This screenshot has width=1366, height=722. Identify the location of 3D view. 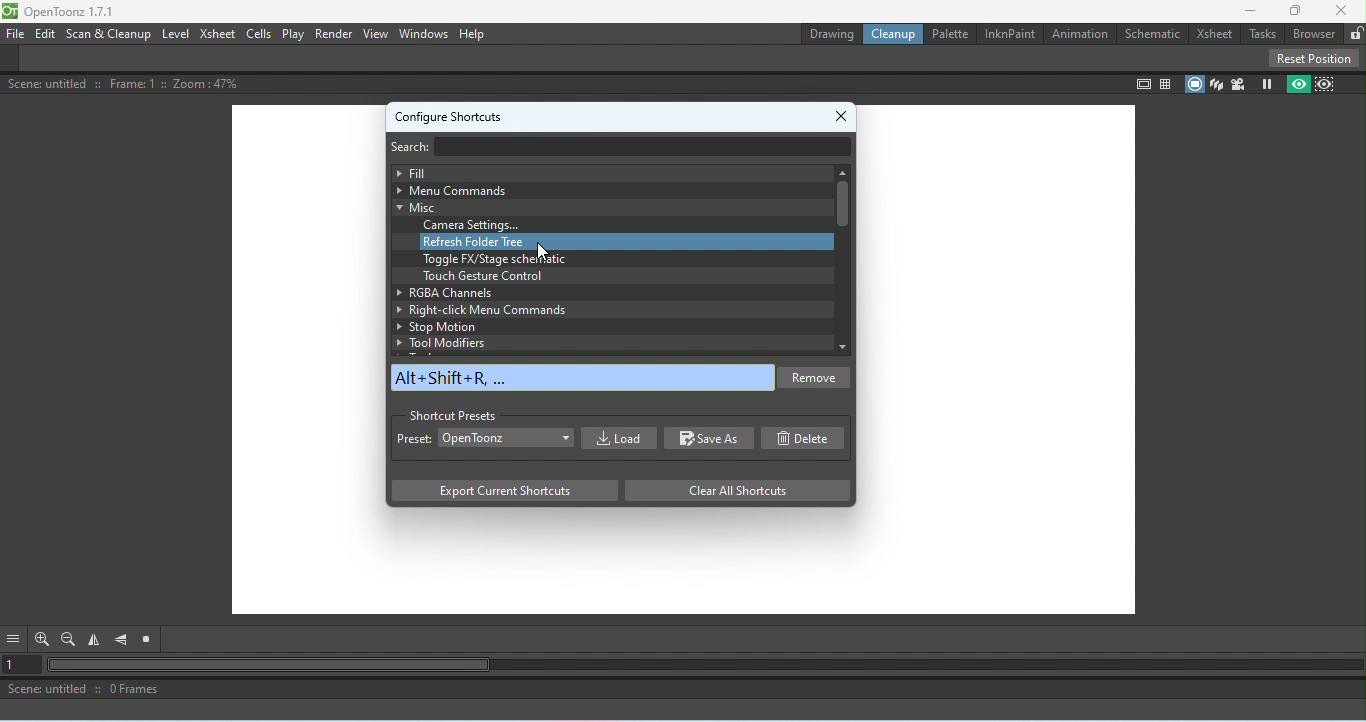
(1217, 84).